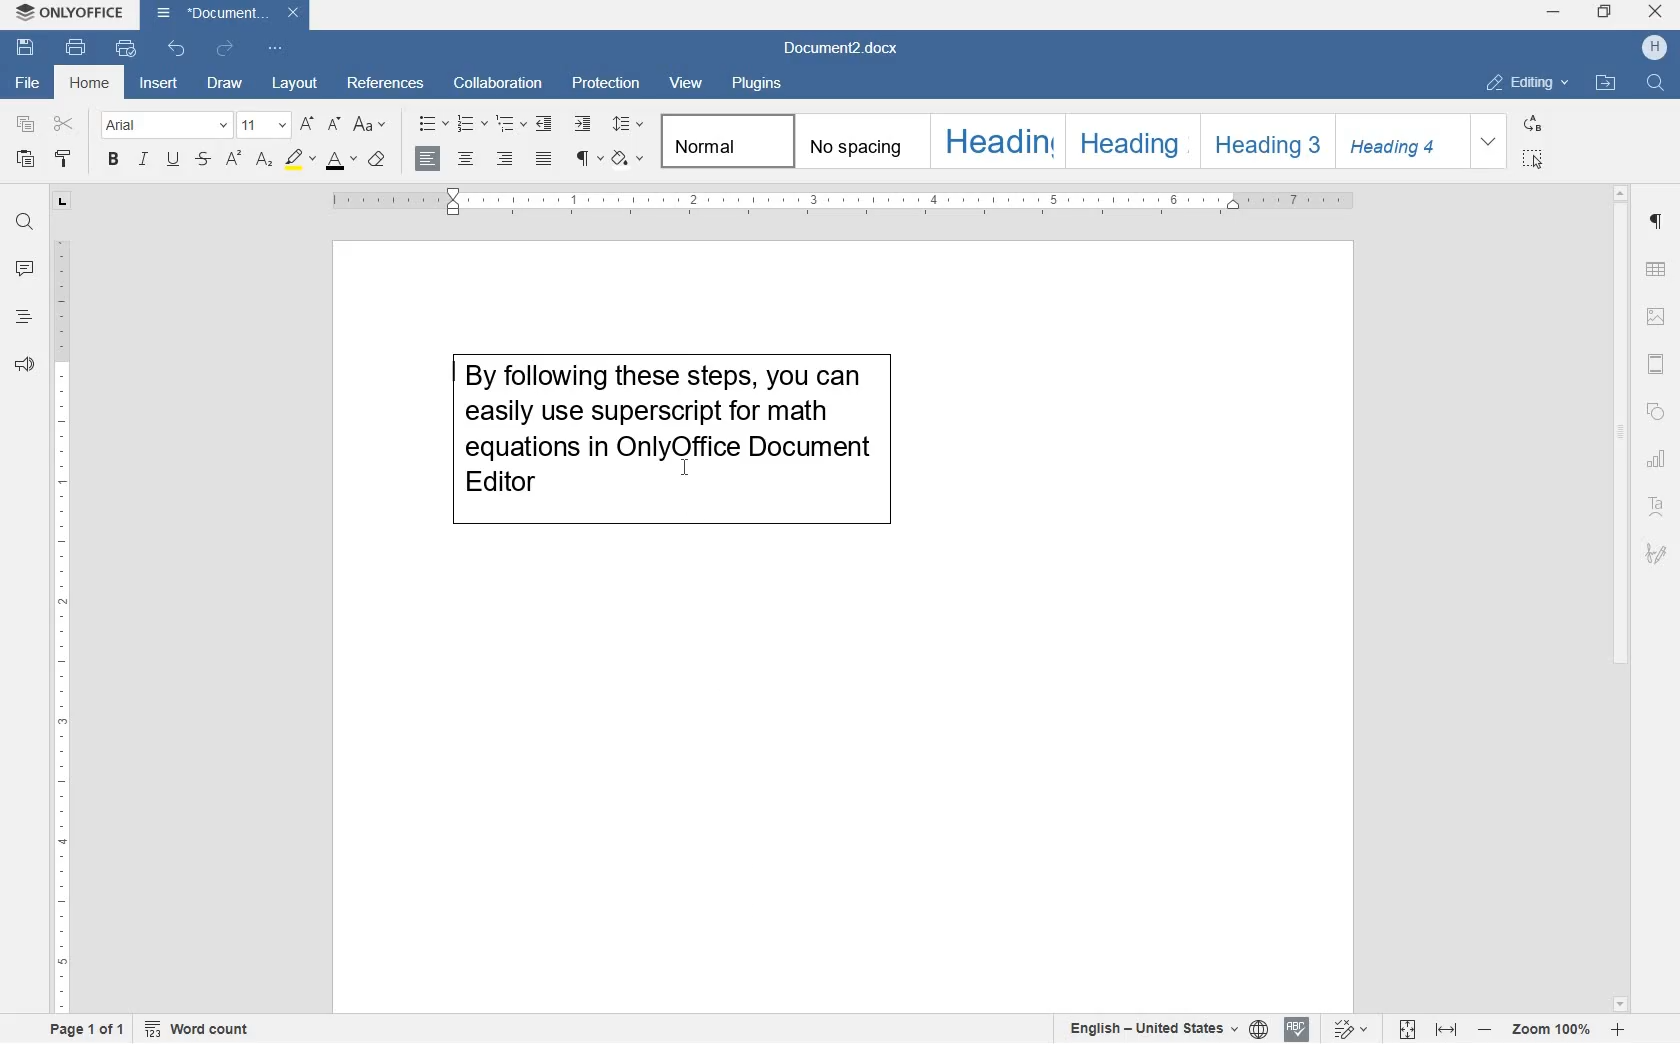  Describe the element at coordinates (1164, 1029) in the screenshot. I see `select document/text language` at that location.